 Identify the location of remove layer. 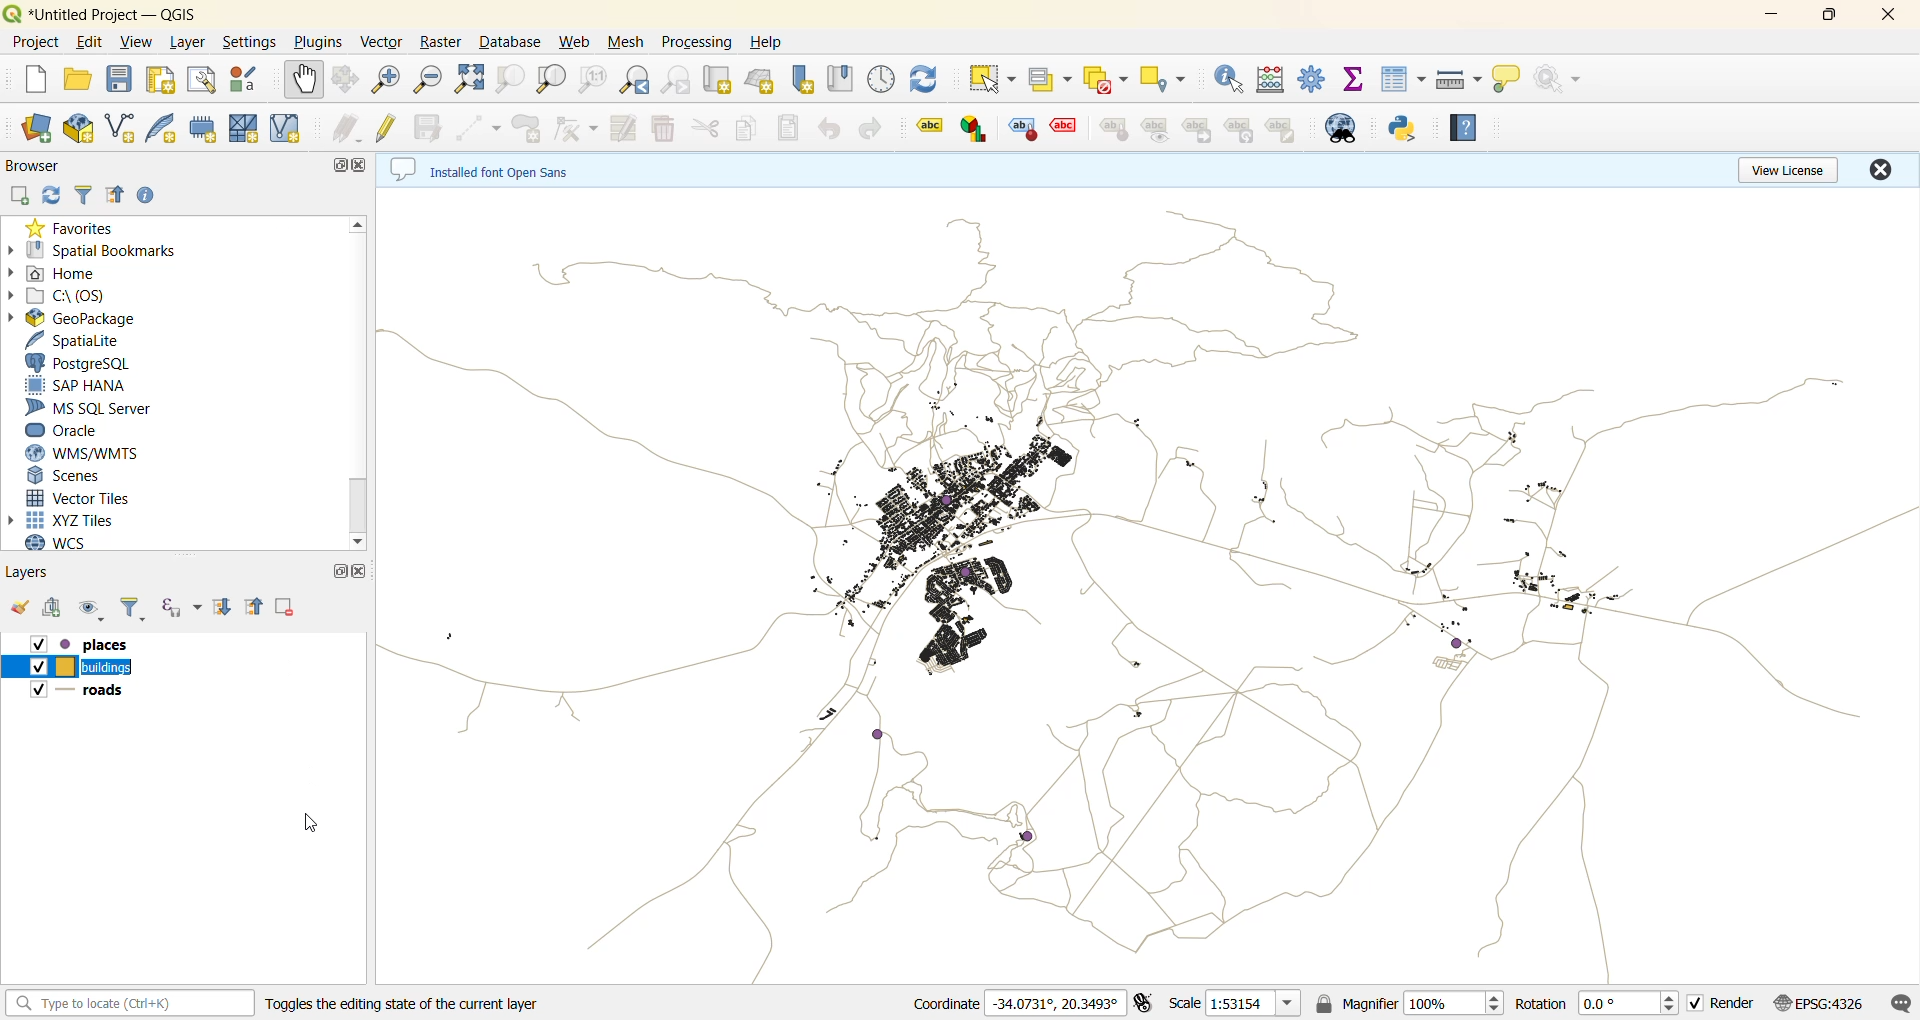
(283, 603).